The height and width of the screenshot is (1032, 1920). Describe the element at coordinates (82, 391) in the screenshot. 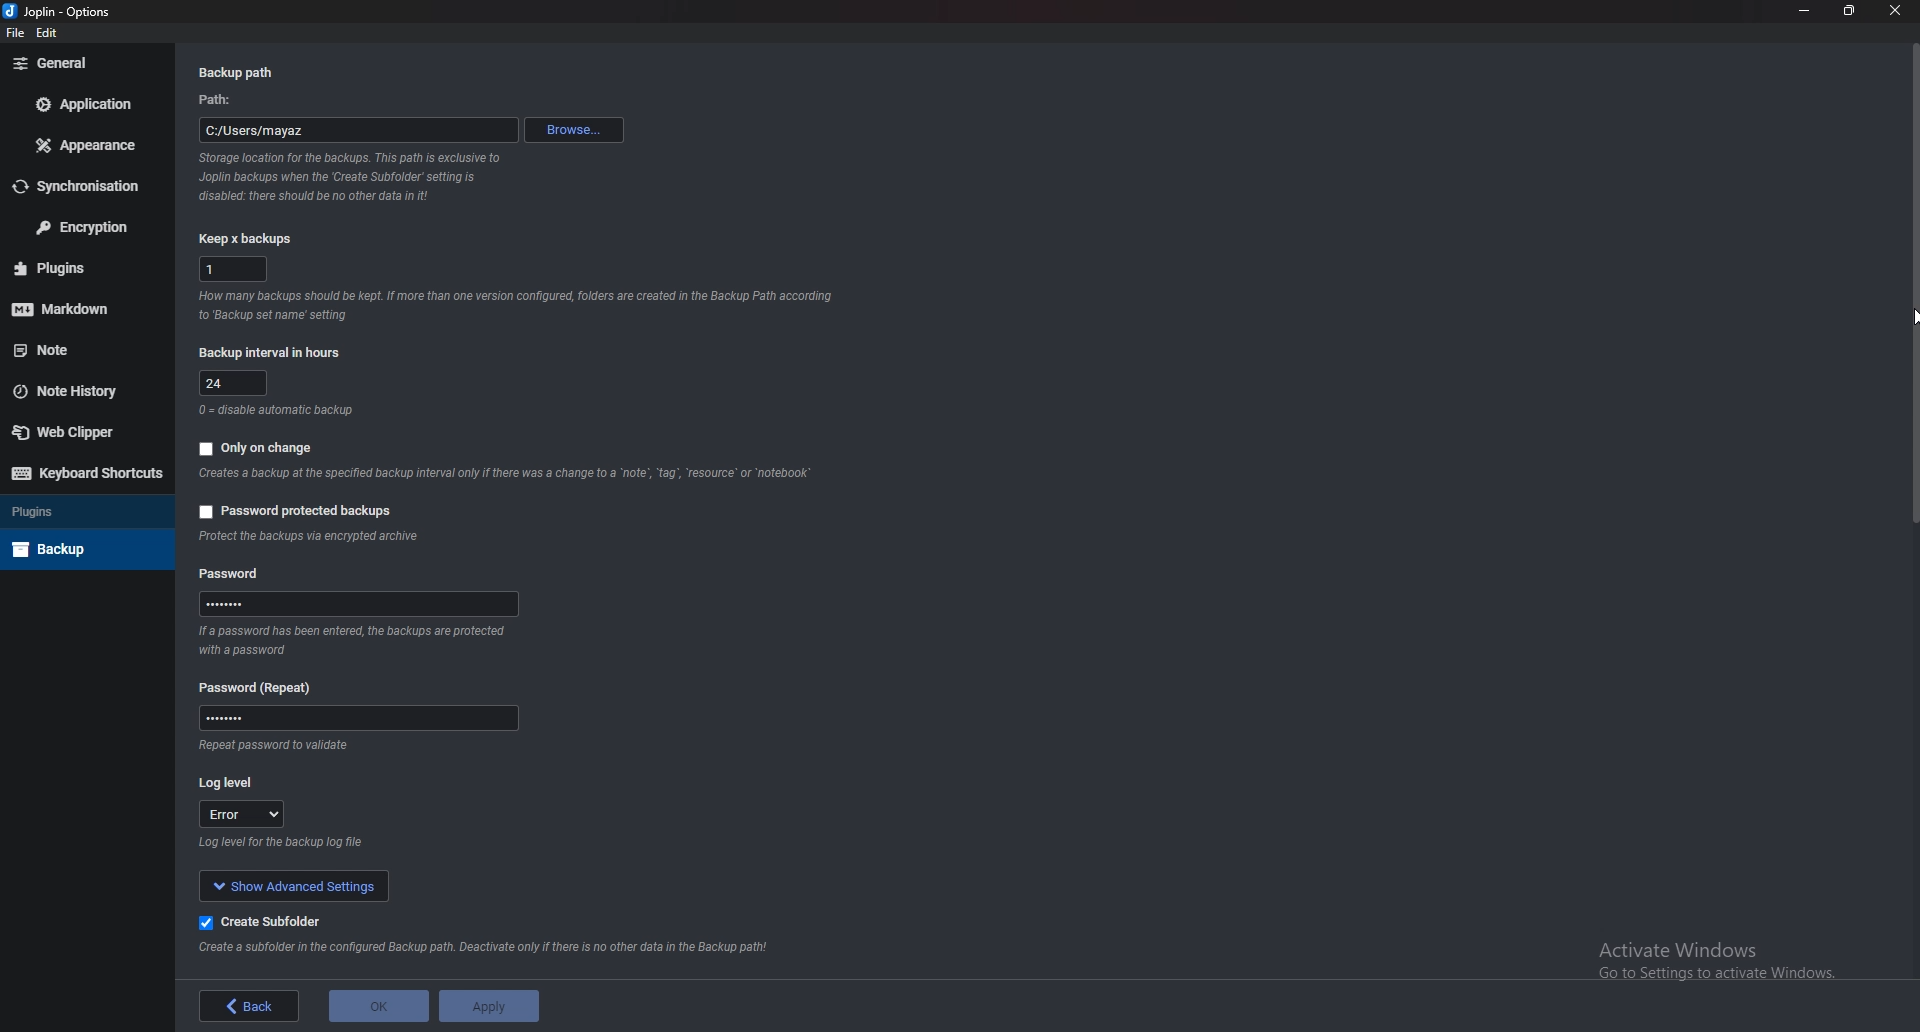

I see `Note history` at that location.